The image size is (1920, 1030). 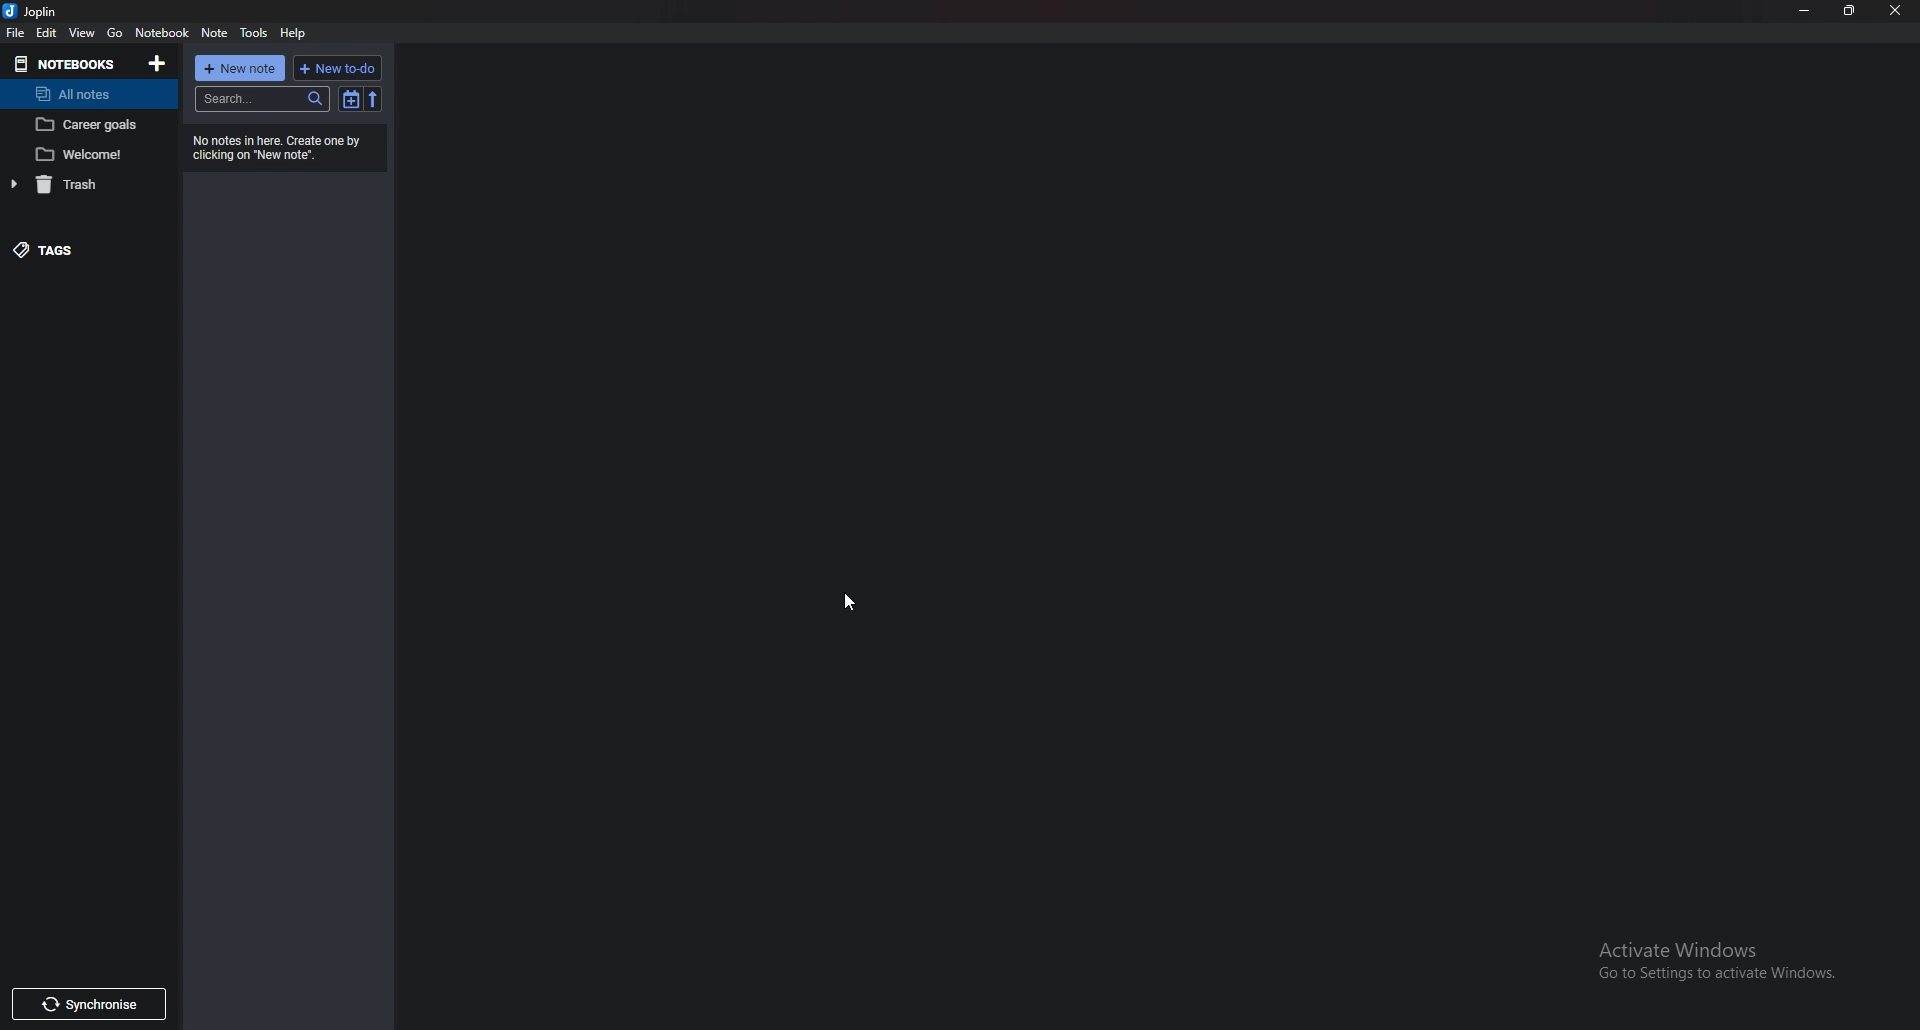 What do you see at coordinates (34, 11) in the screenshot?
I see `joplin` at bounding box center [34, 11].